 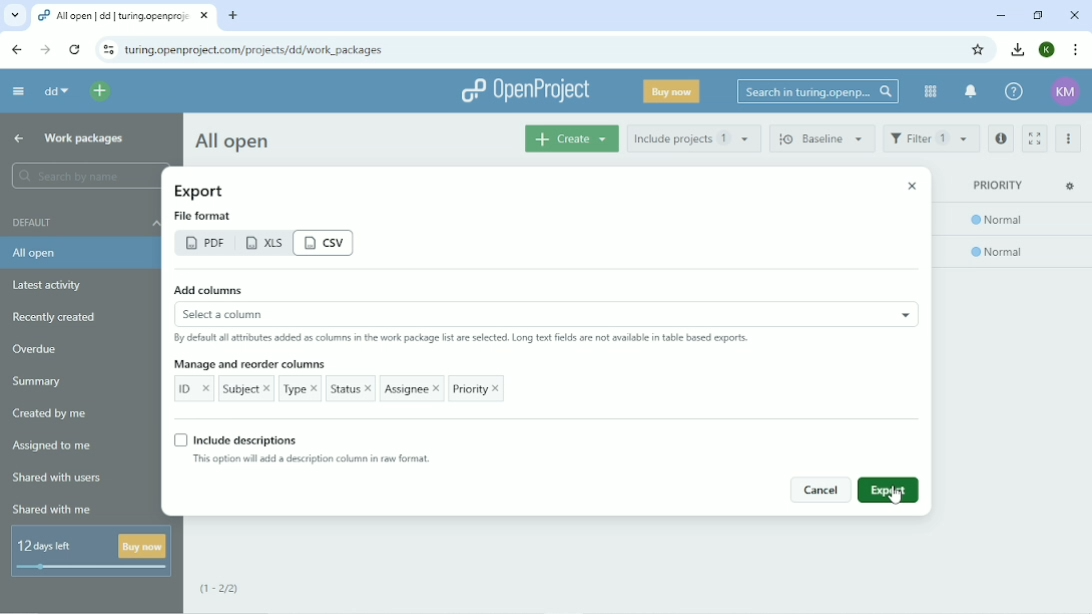 What do you see at coordinates (250, 364) in the screenshot?
I see `Manage and reorder columns` at bounding box center [250, 364].